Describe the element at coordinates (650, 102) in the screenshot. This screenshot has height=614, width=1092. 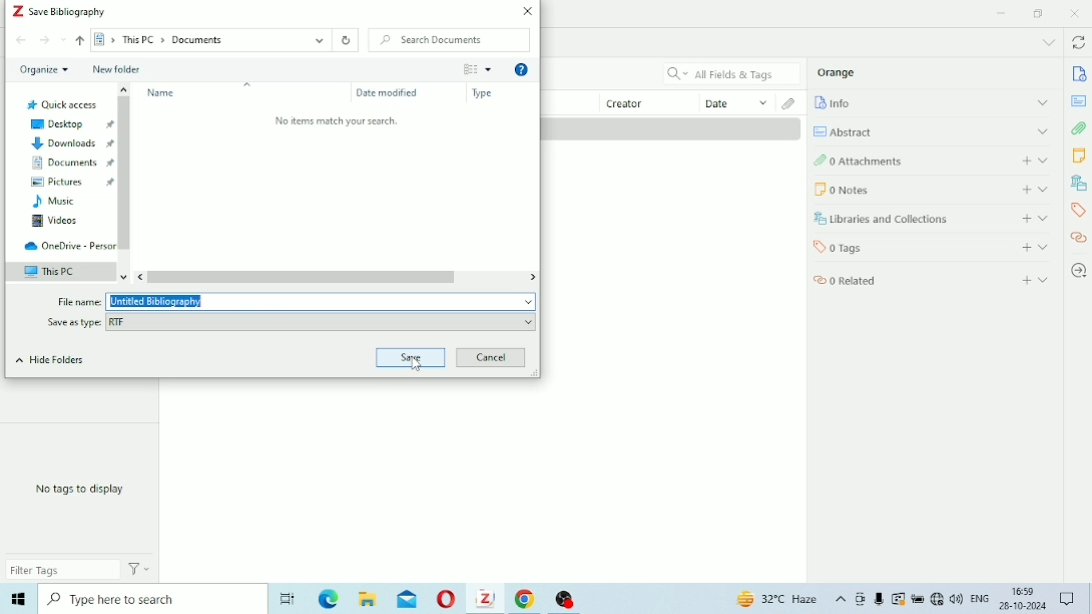
I see `Creator` at that location.